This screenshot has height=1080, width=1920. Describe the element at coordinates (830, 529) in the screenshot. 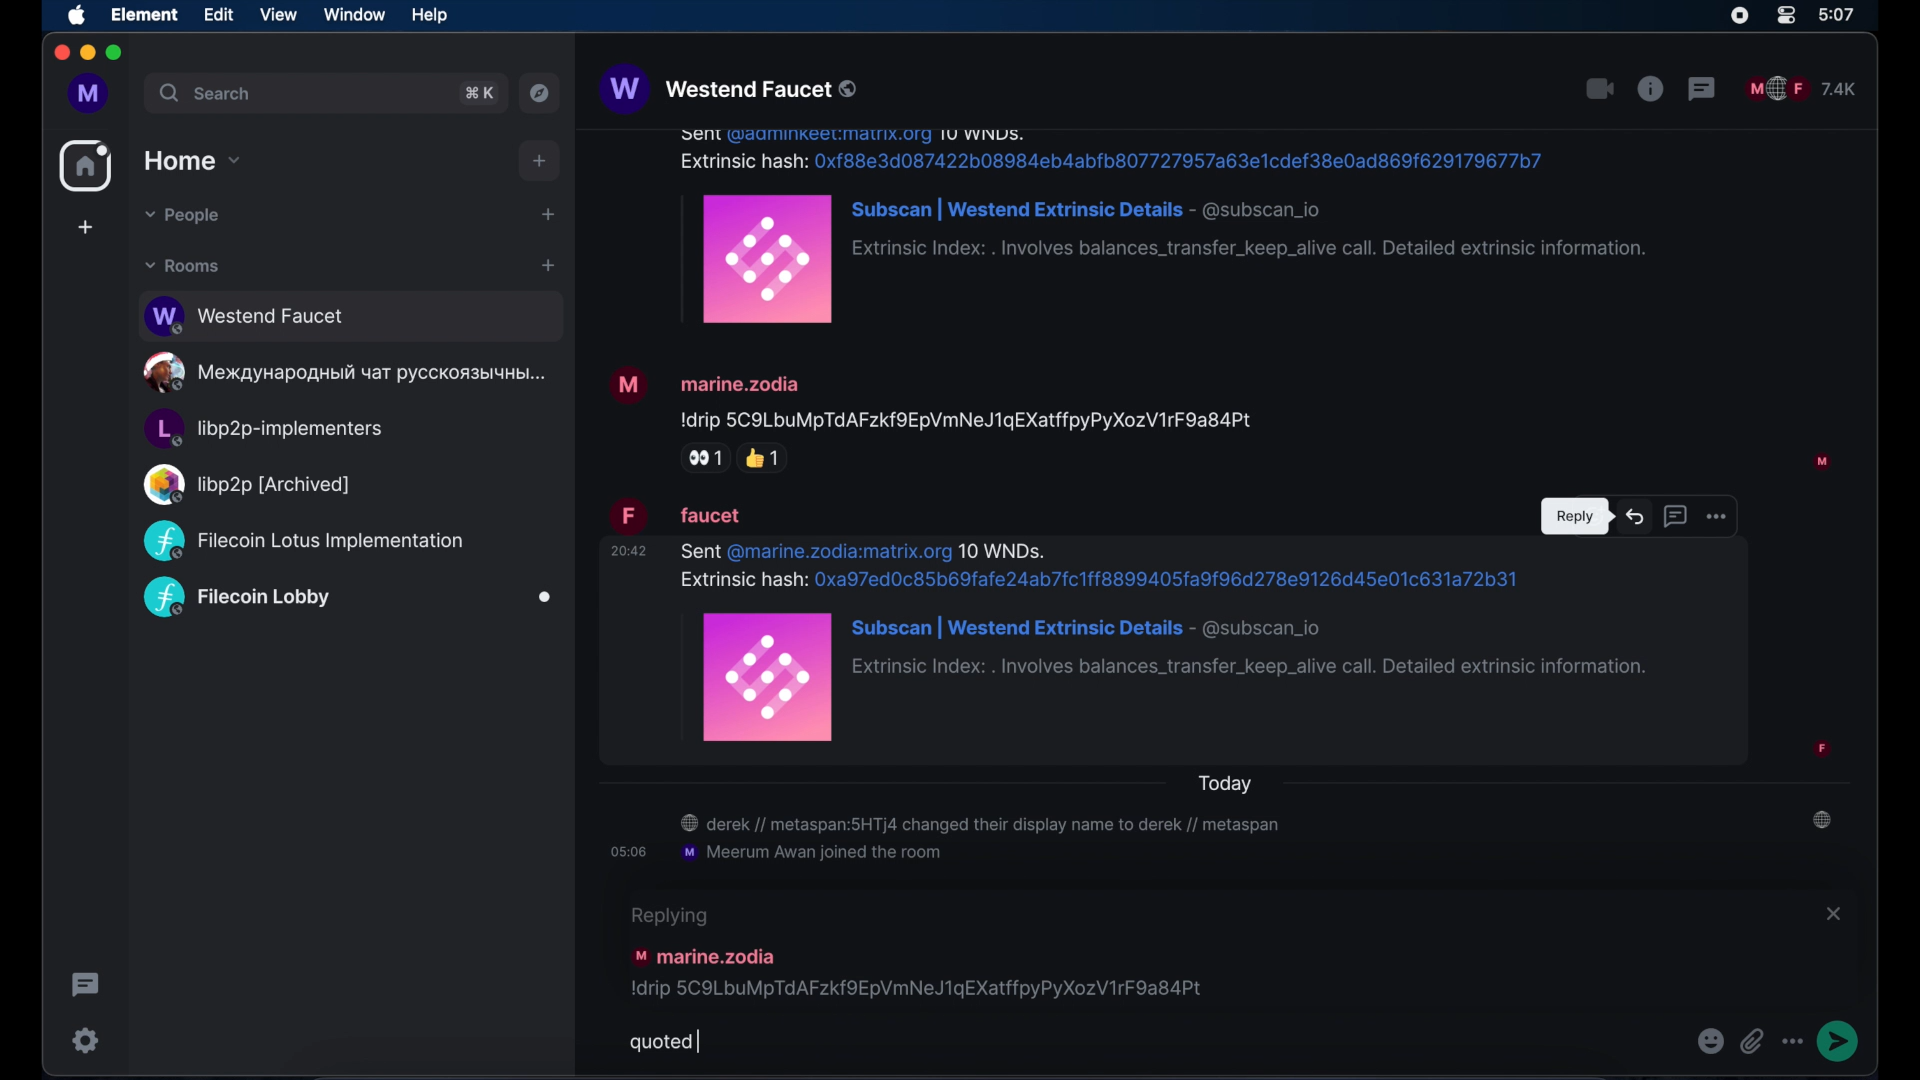

I see `message` at that location.